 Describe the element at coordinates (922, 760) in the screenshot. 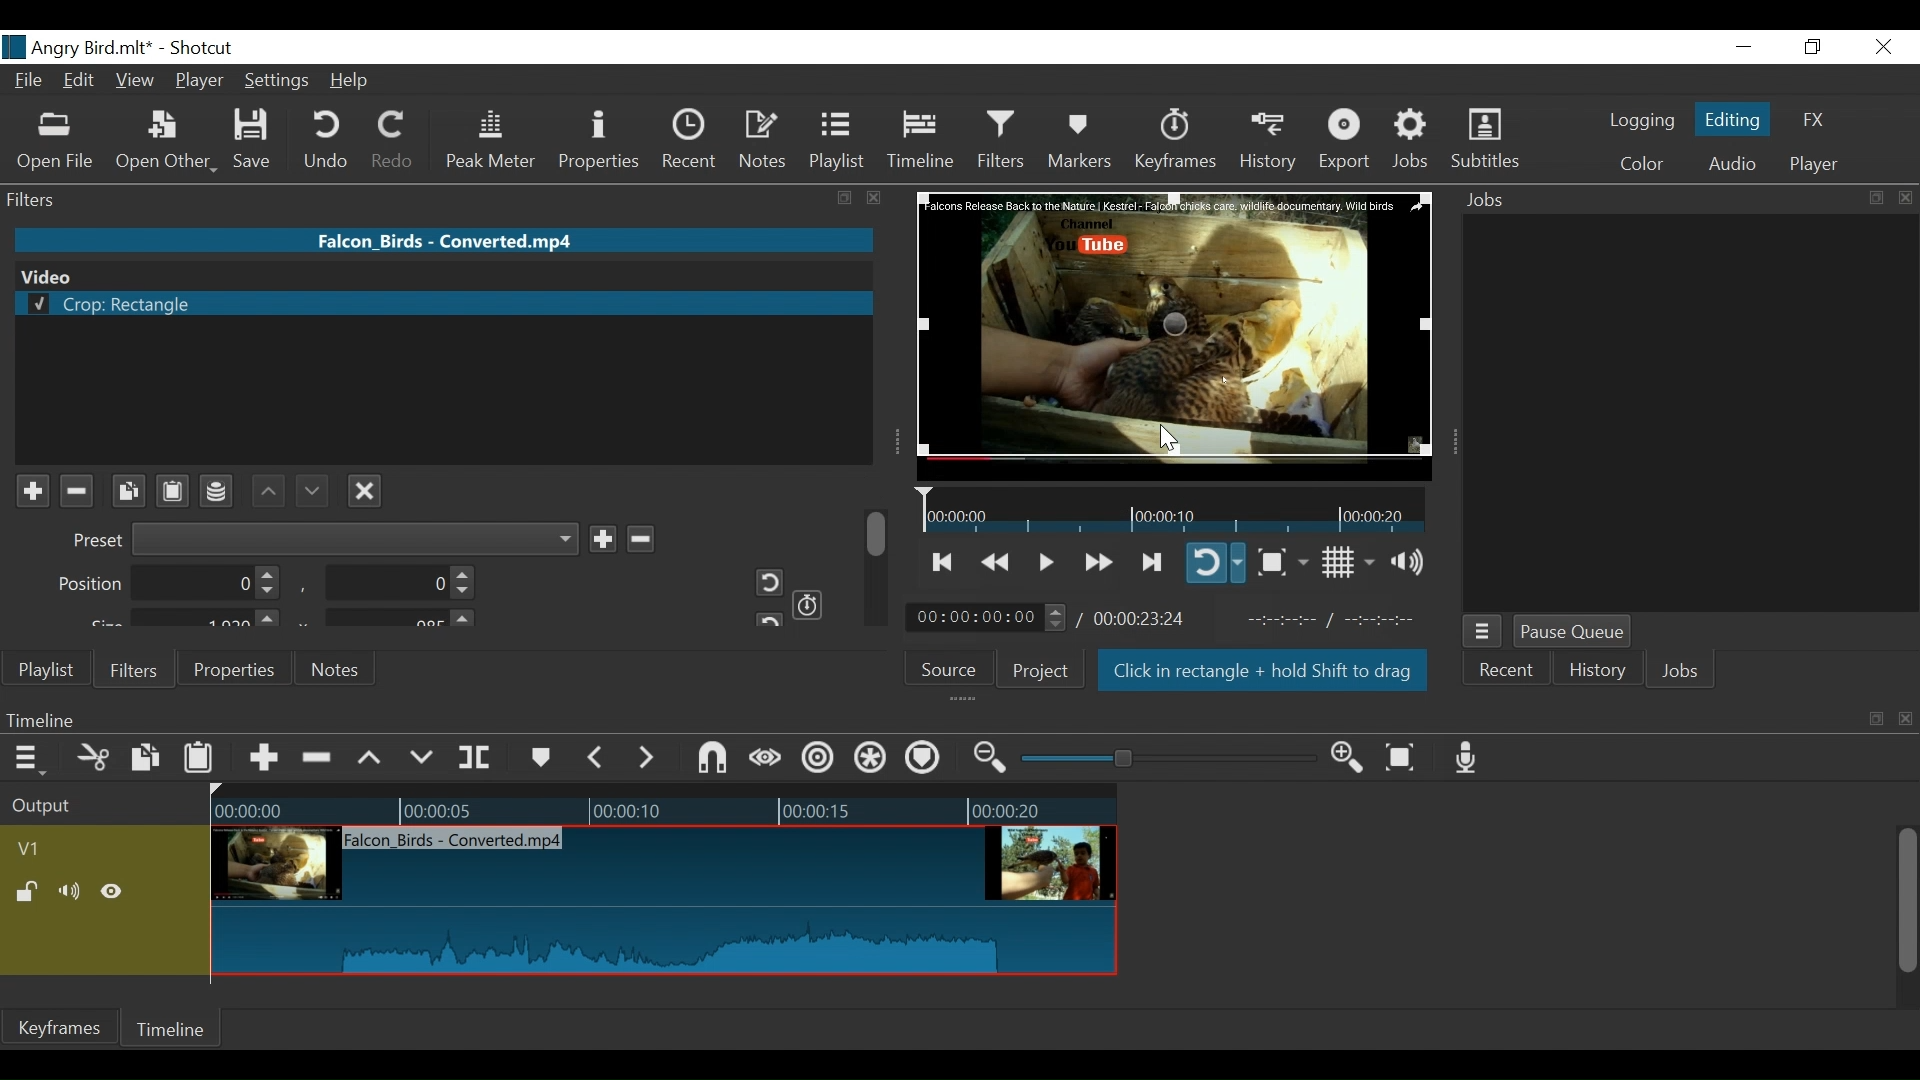

I see `Ripple all tracks` at that location.